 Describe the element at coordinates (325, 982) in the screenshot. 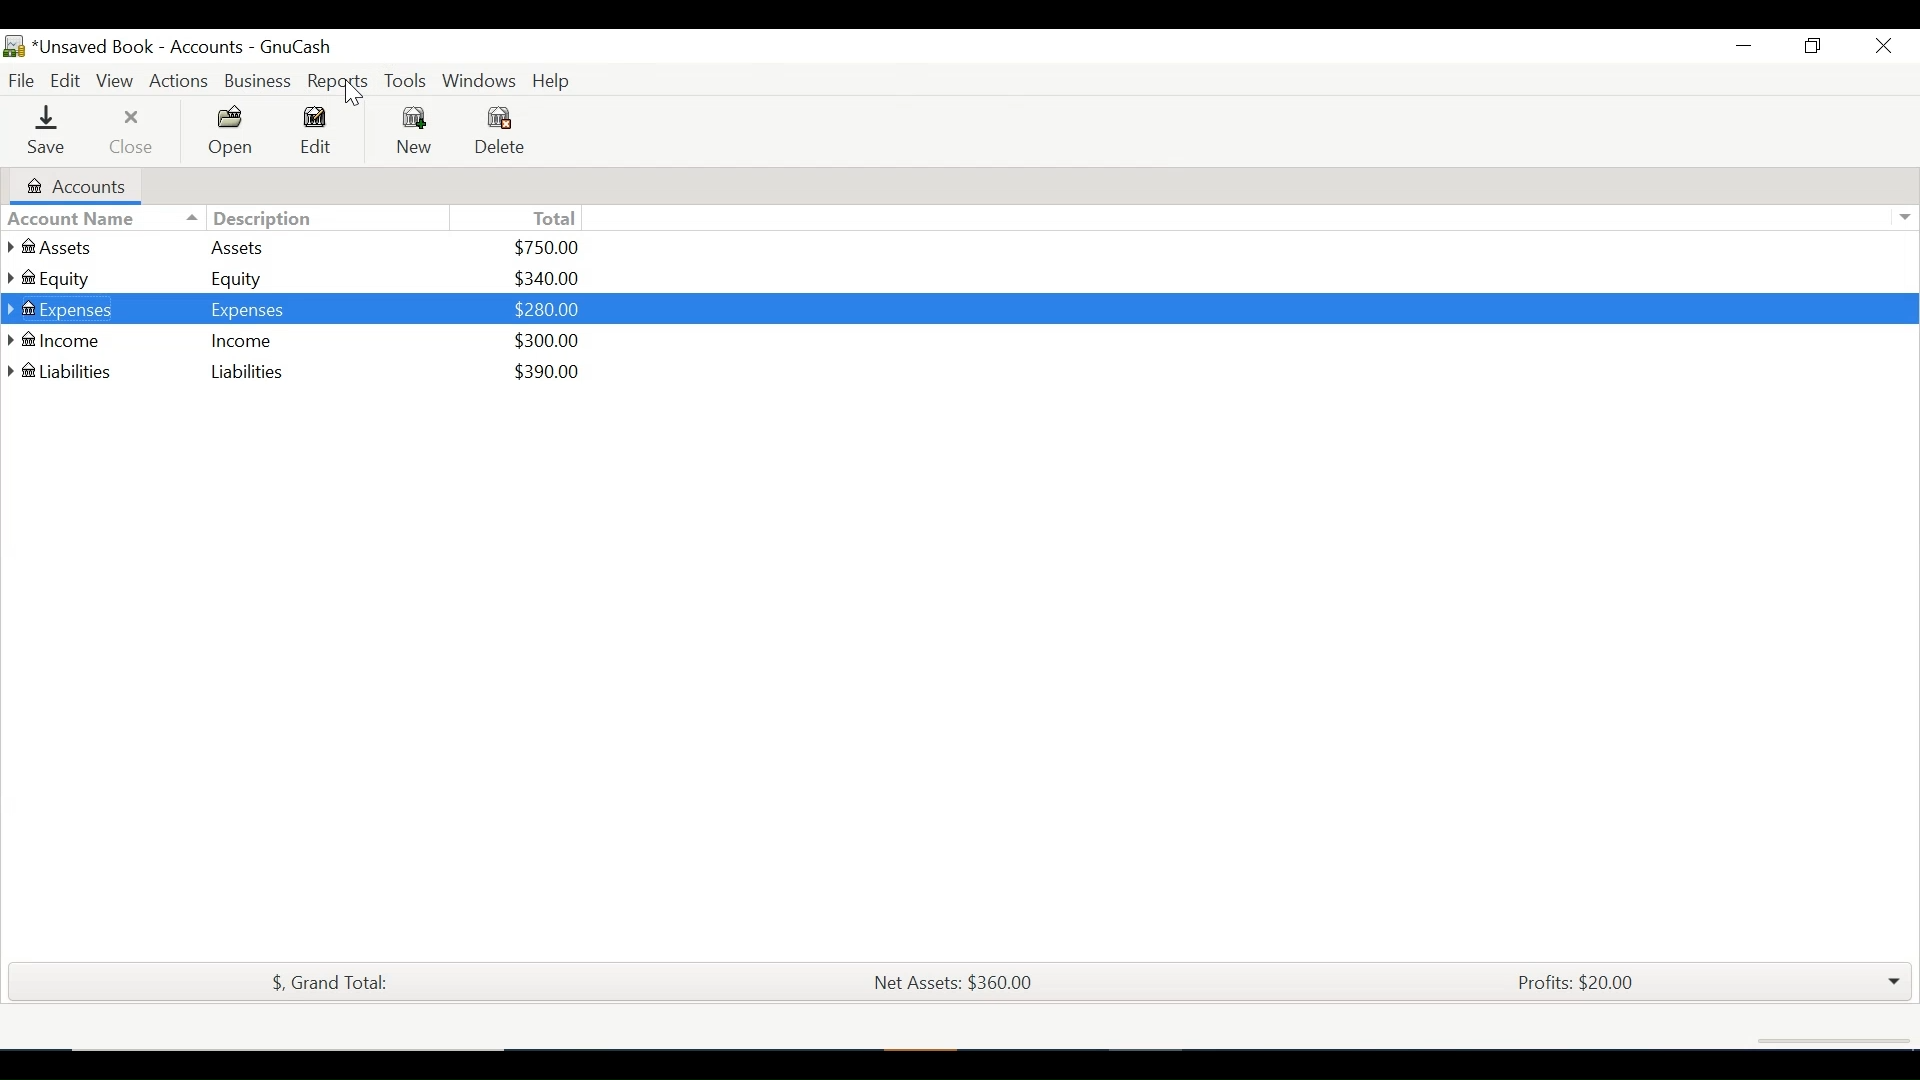

I see `$, Grand Total:` at that location.